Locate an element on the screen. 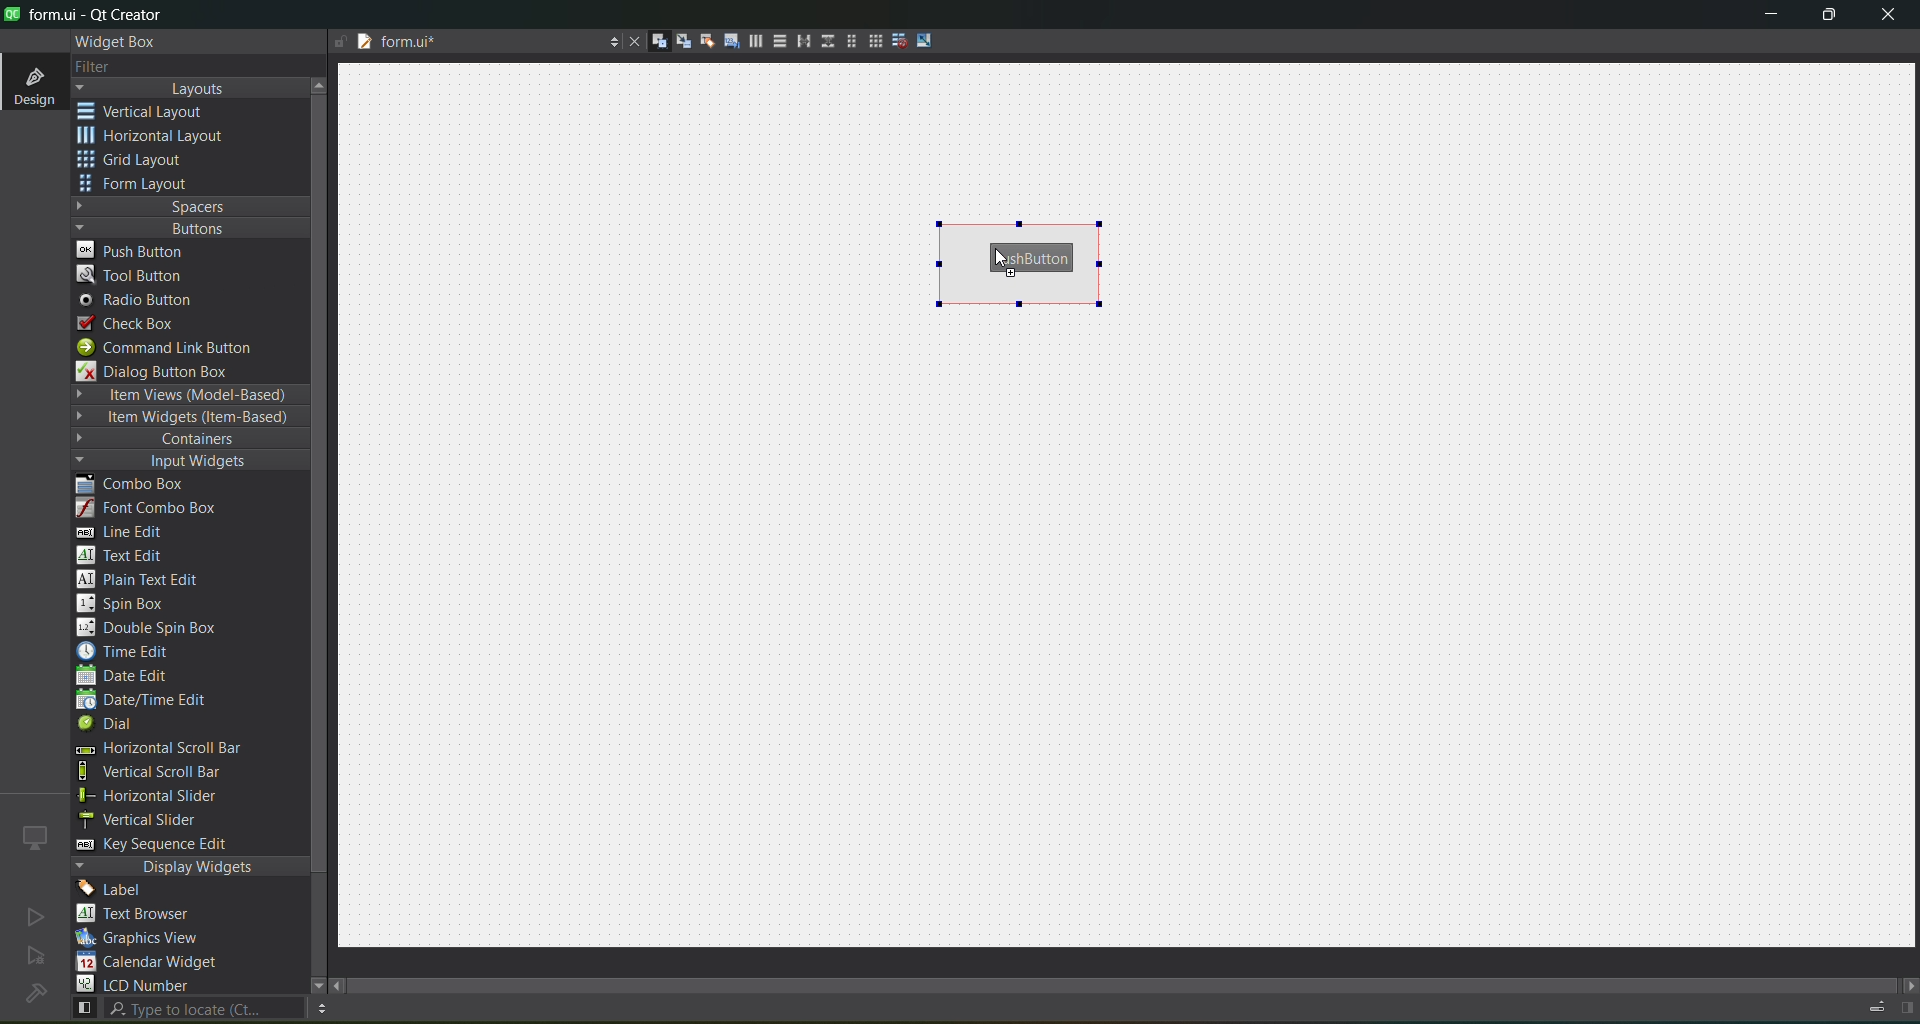 This screenshot has height=1024, width=1920. lcd number is located at coordinates (138, 984).